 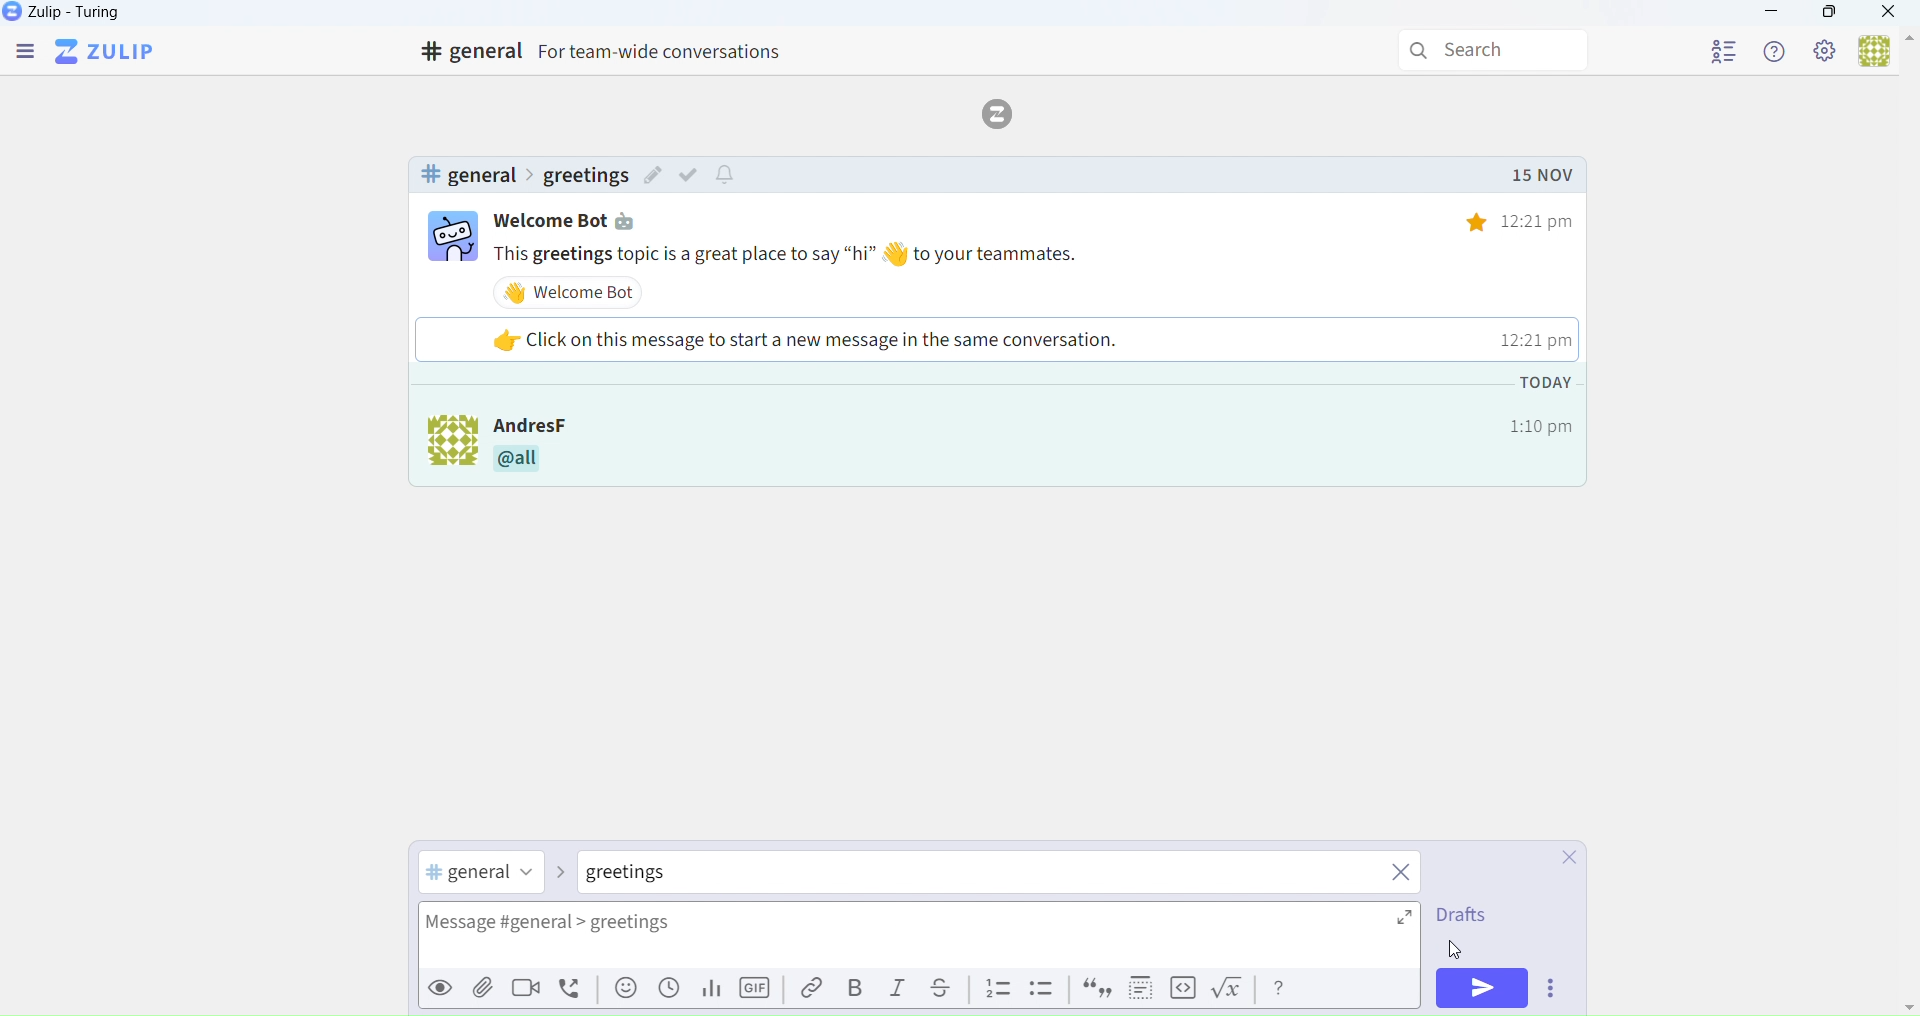 What do you see at coordinates (669, 994) in the screenshot?
I see `schedule` at bounding box center [669, 994].